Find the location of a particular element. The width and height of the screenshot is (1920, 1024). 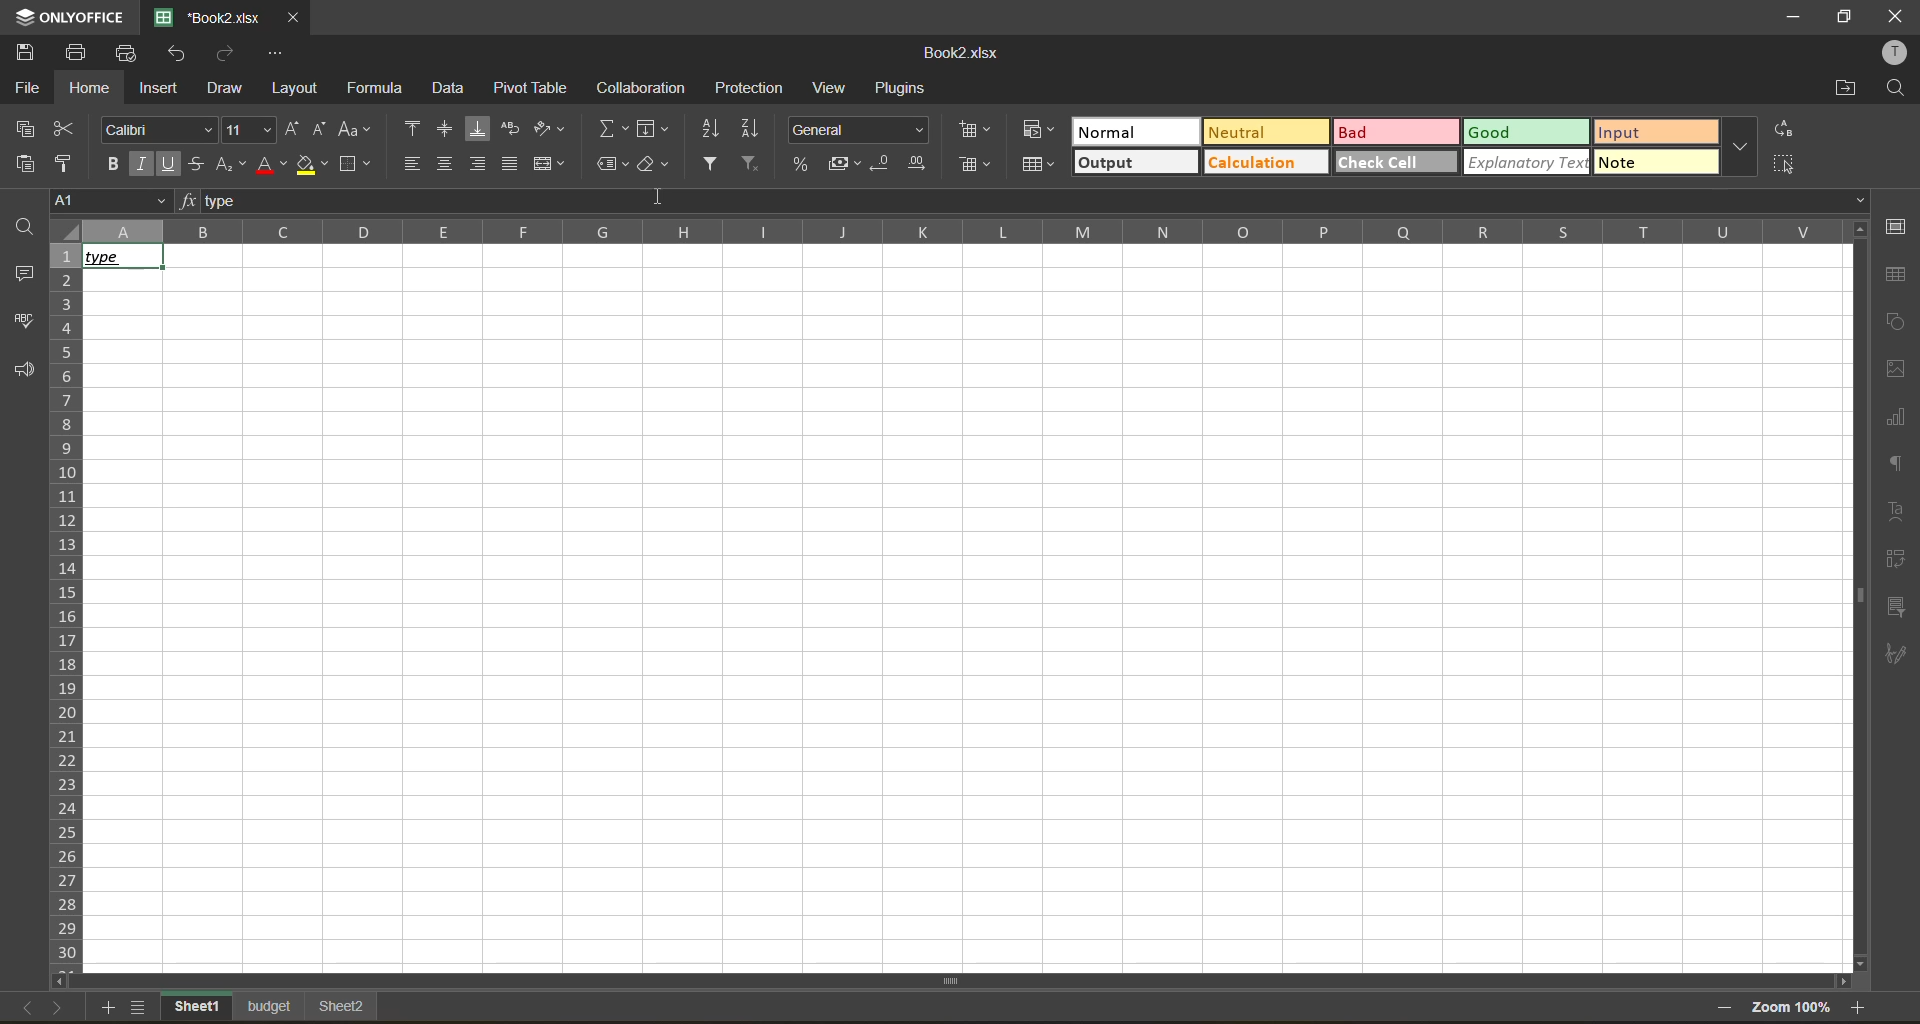

decrement size is located at coordinates (323, 131).